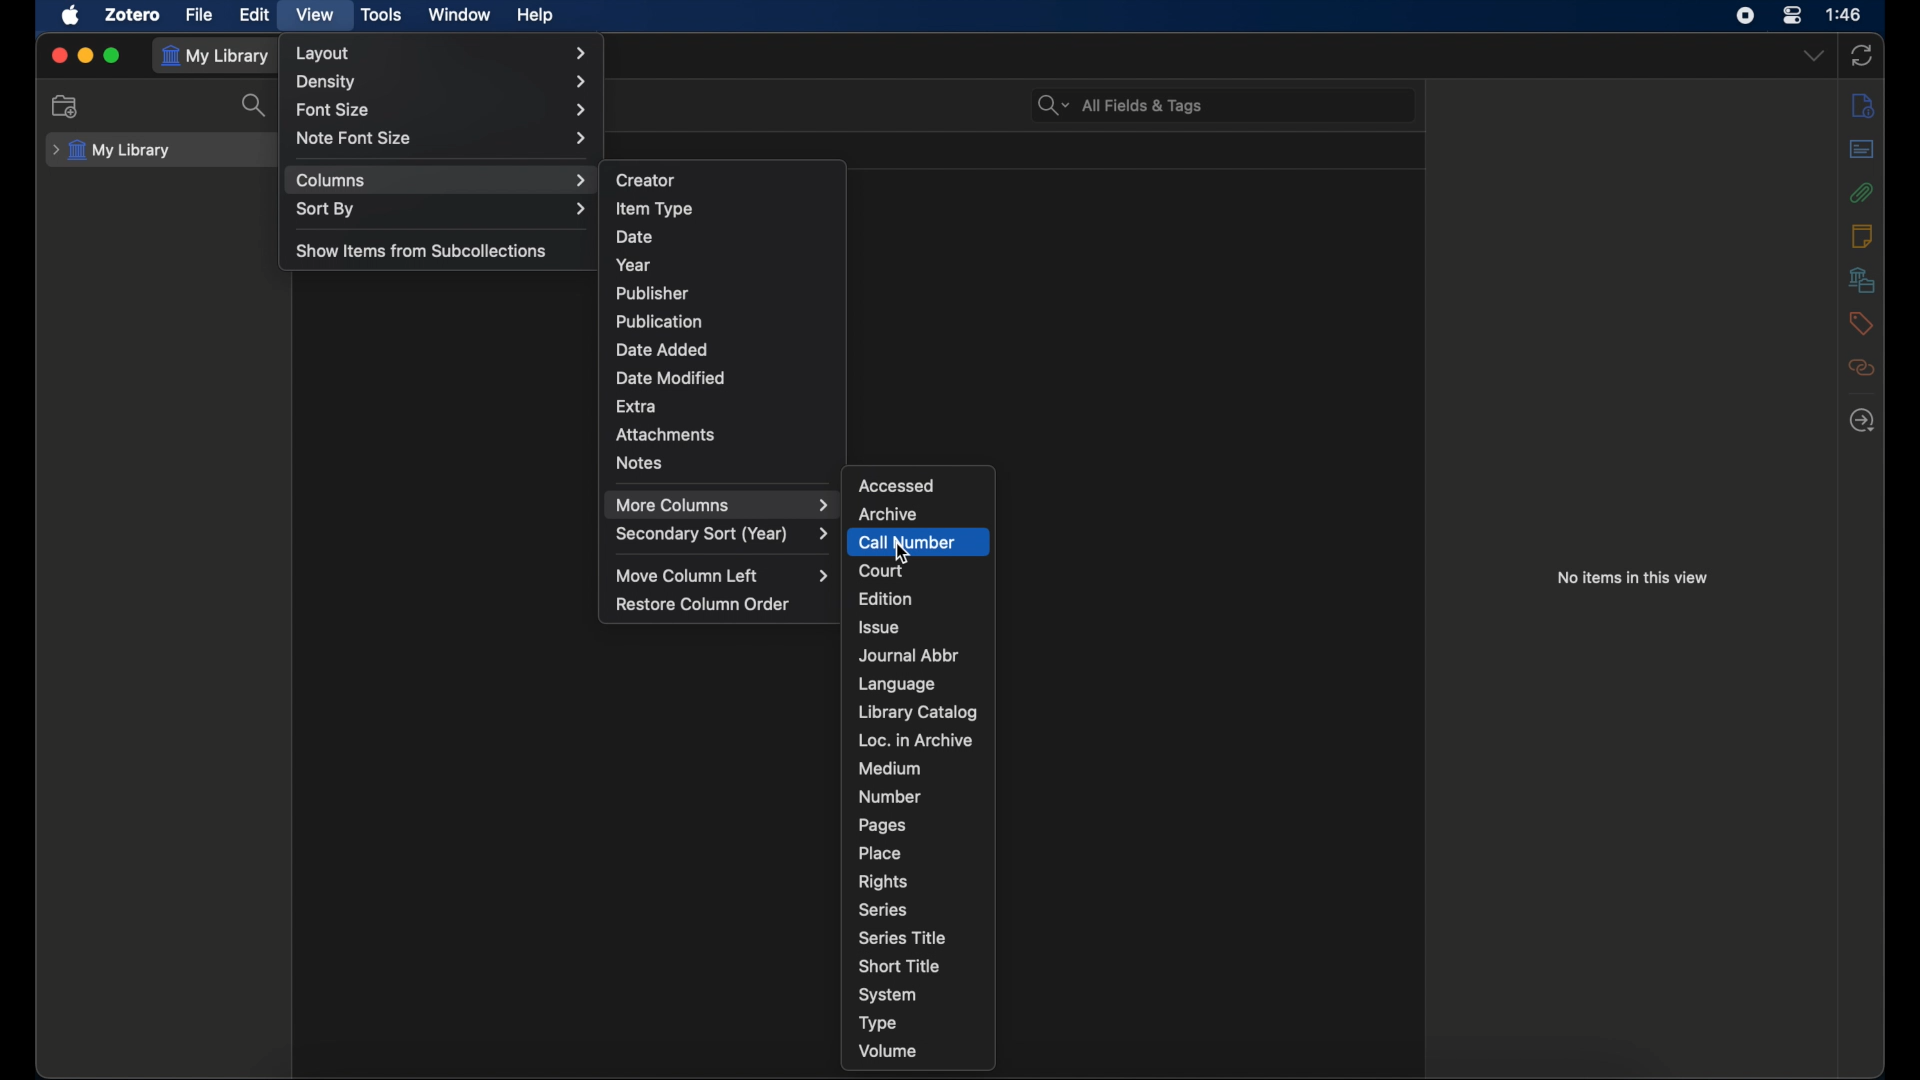  What do you see at coordinates (882, 880) in the screenshot?
I see `rights` at bounding box center [882, 880].